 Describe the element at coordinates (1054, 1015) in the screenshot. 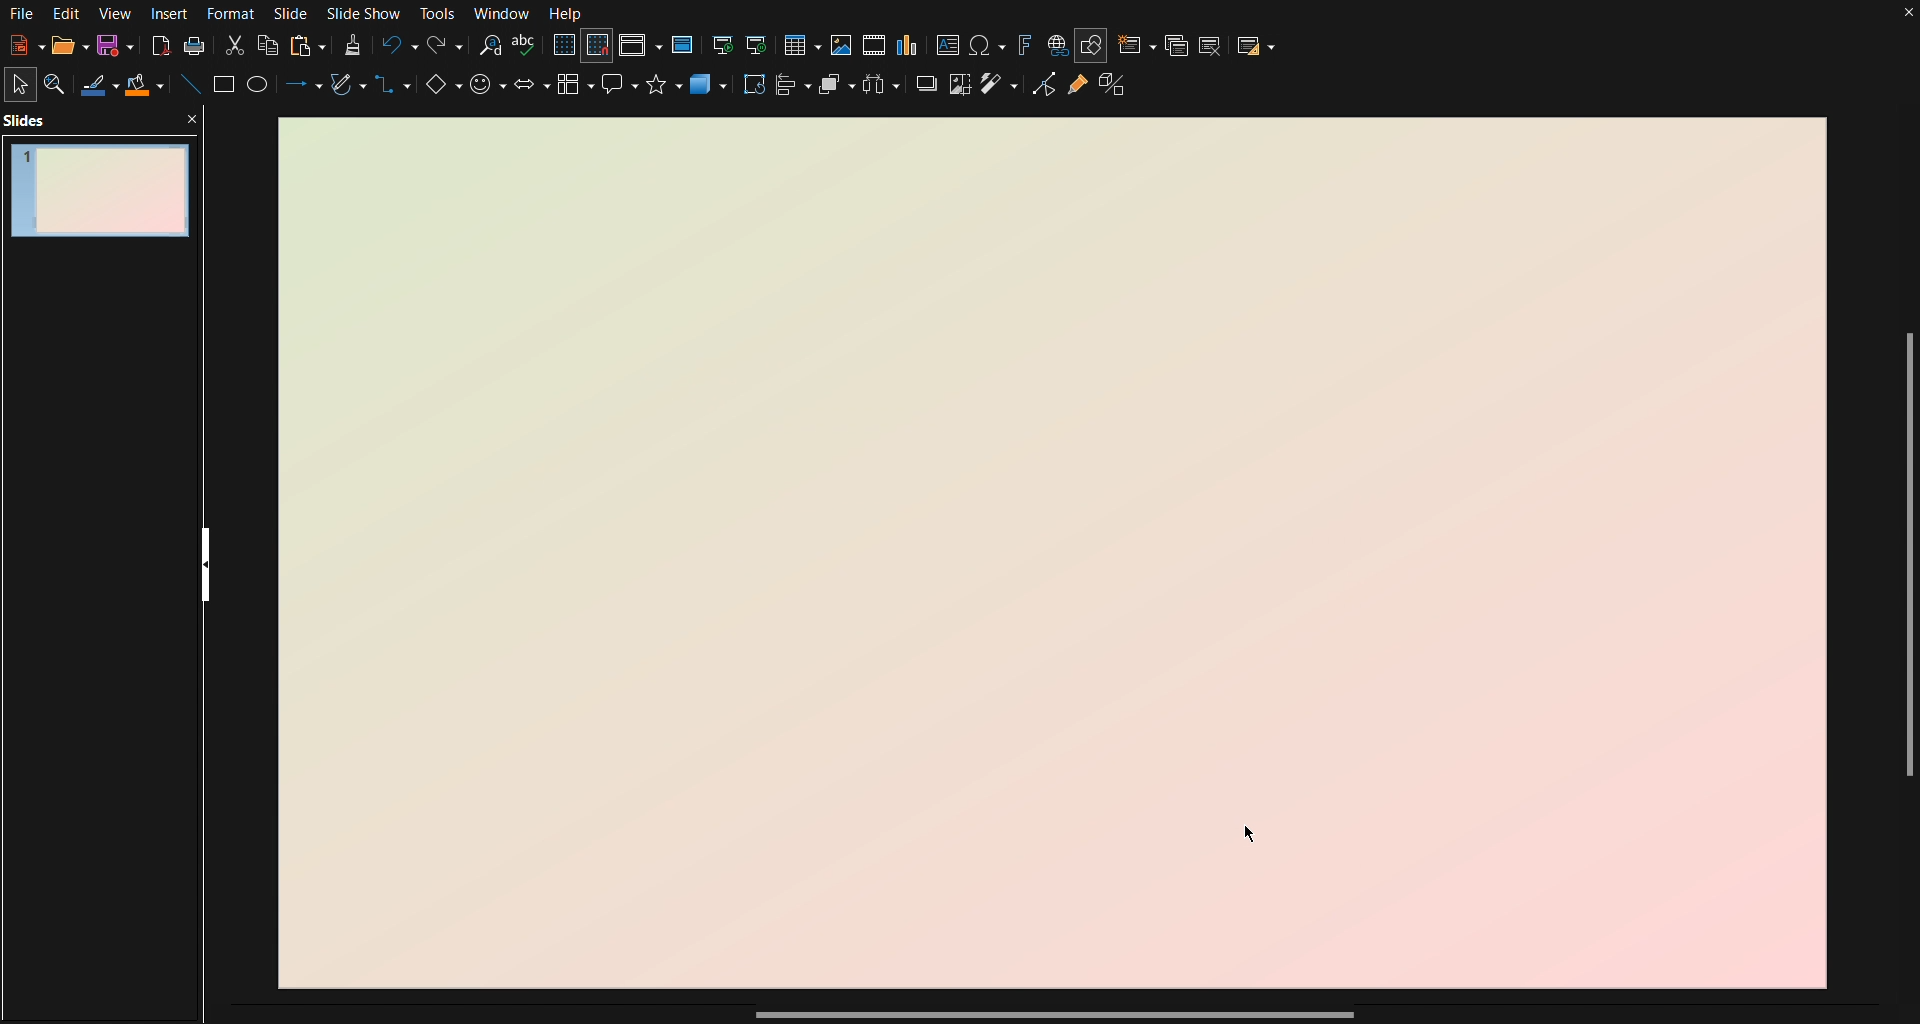

I see `Scrollbar` at that location.